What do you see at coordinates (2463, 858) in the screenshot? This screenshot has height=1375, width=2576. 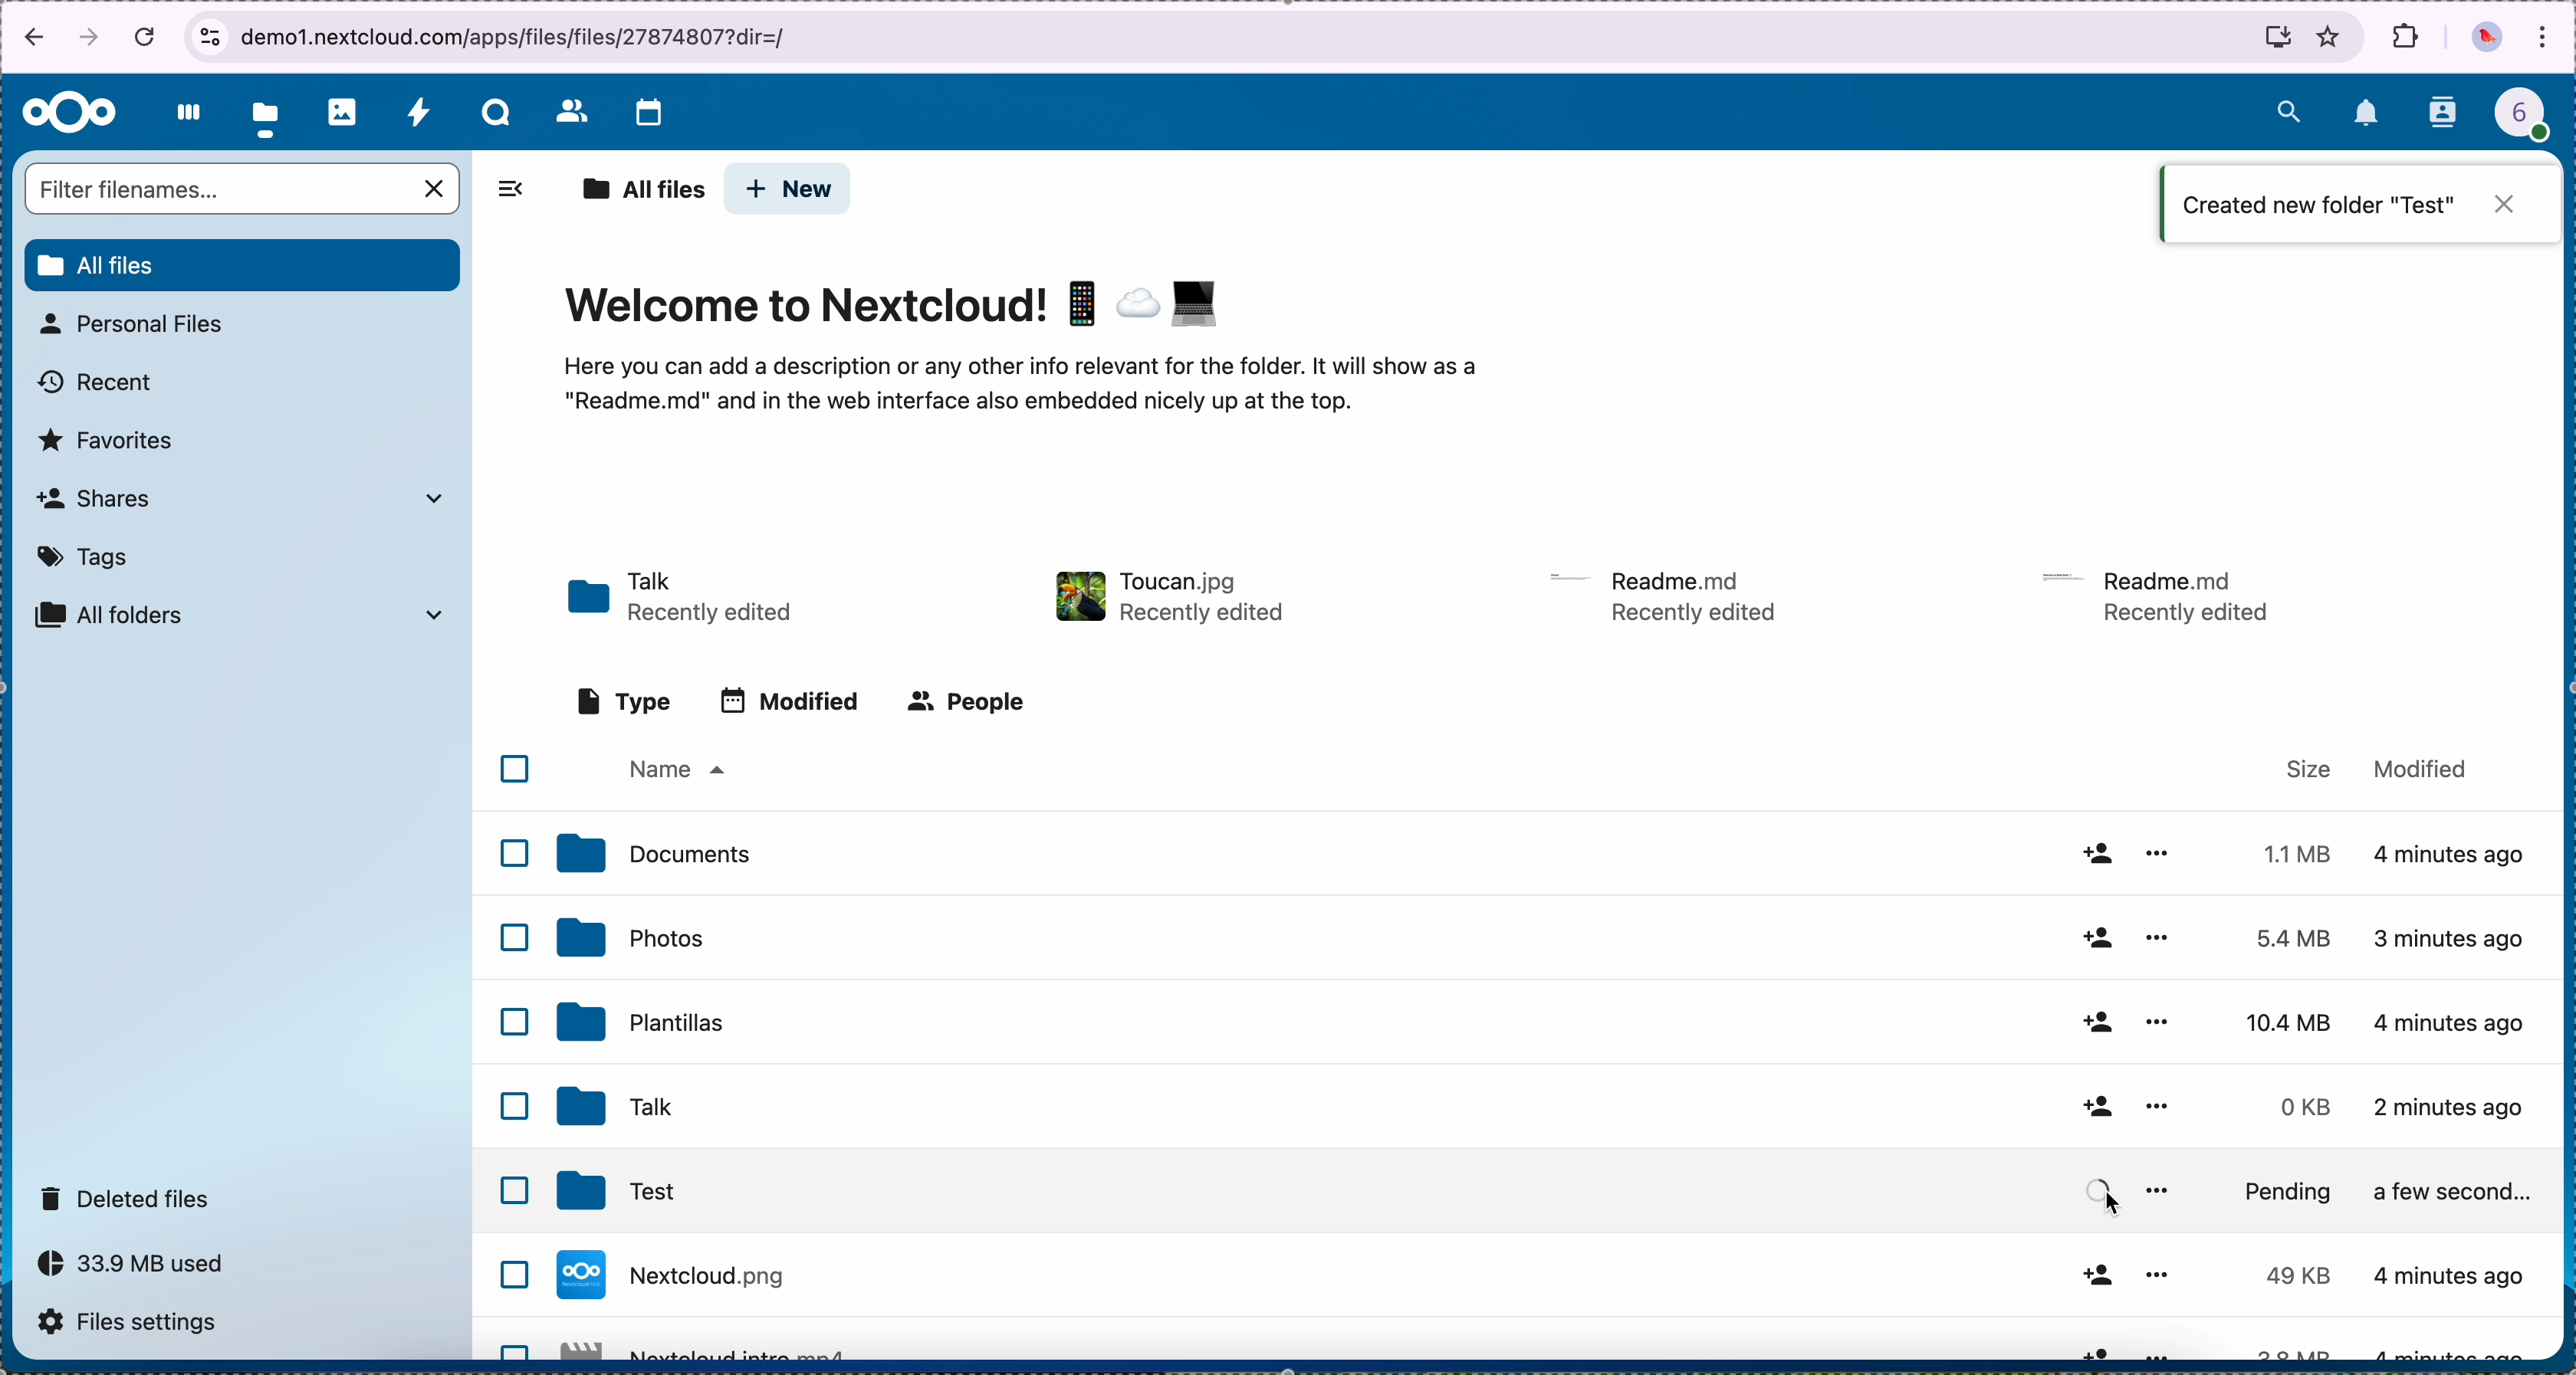 I see `3 minutes ago` at bounding box center [2463, 858].